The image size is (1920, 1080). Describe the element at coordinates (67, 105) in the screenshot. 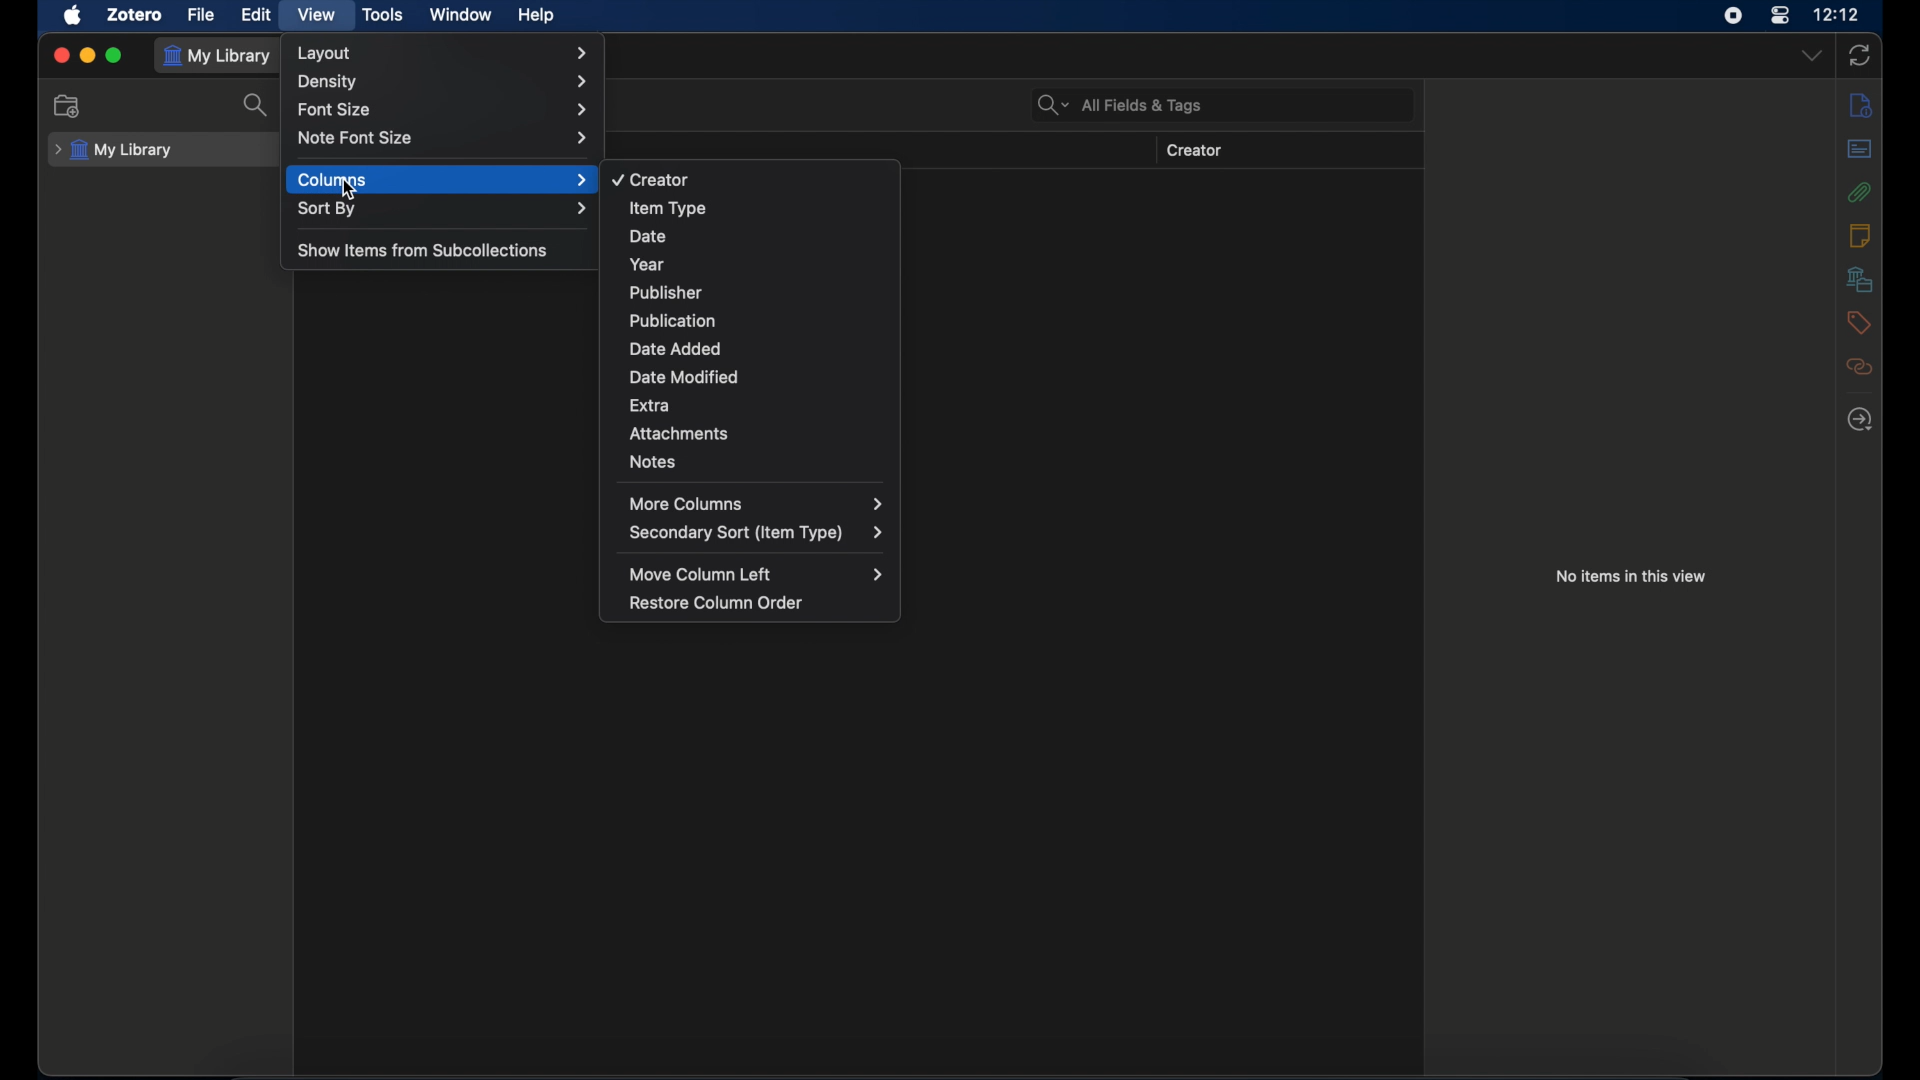

I see `new collection` at that location.